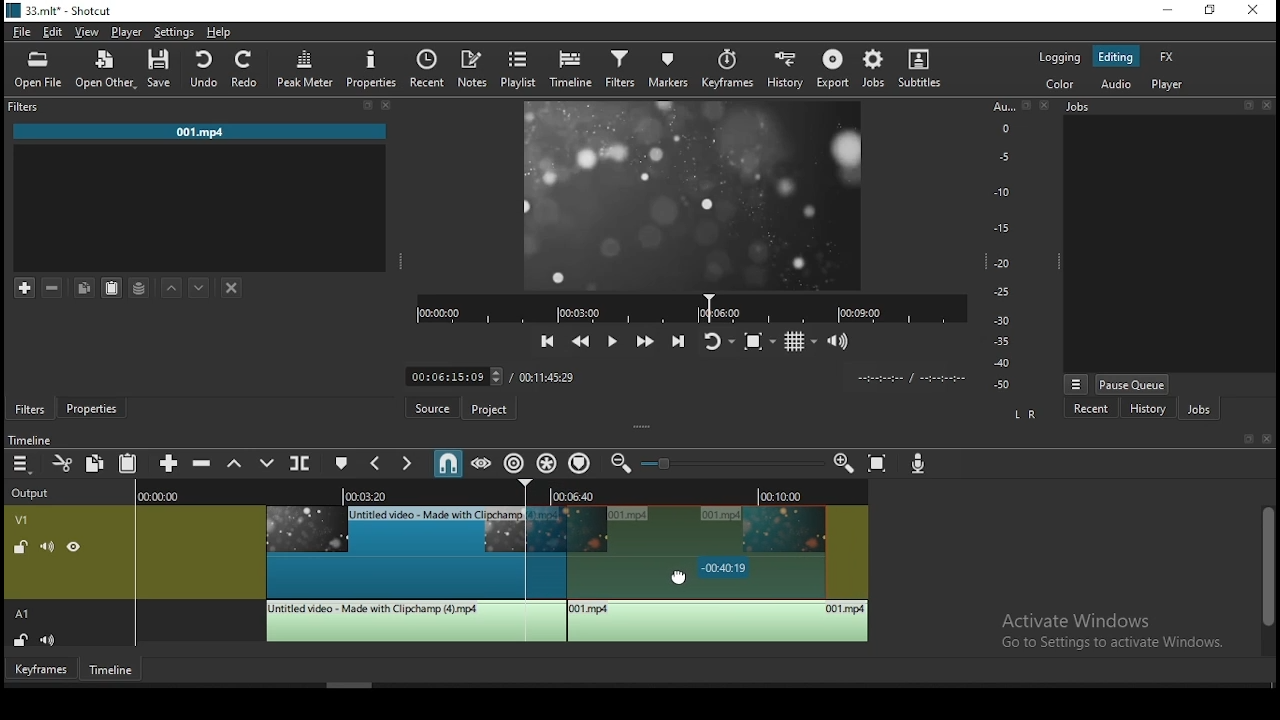  Describe the element at coordinates (580, 465) in the screenshot. I see `ripple markers` at that location.